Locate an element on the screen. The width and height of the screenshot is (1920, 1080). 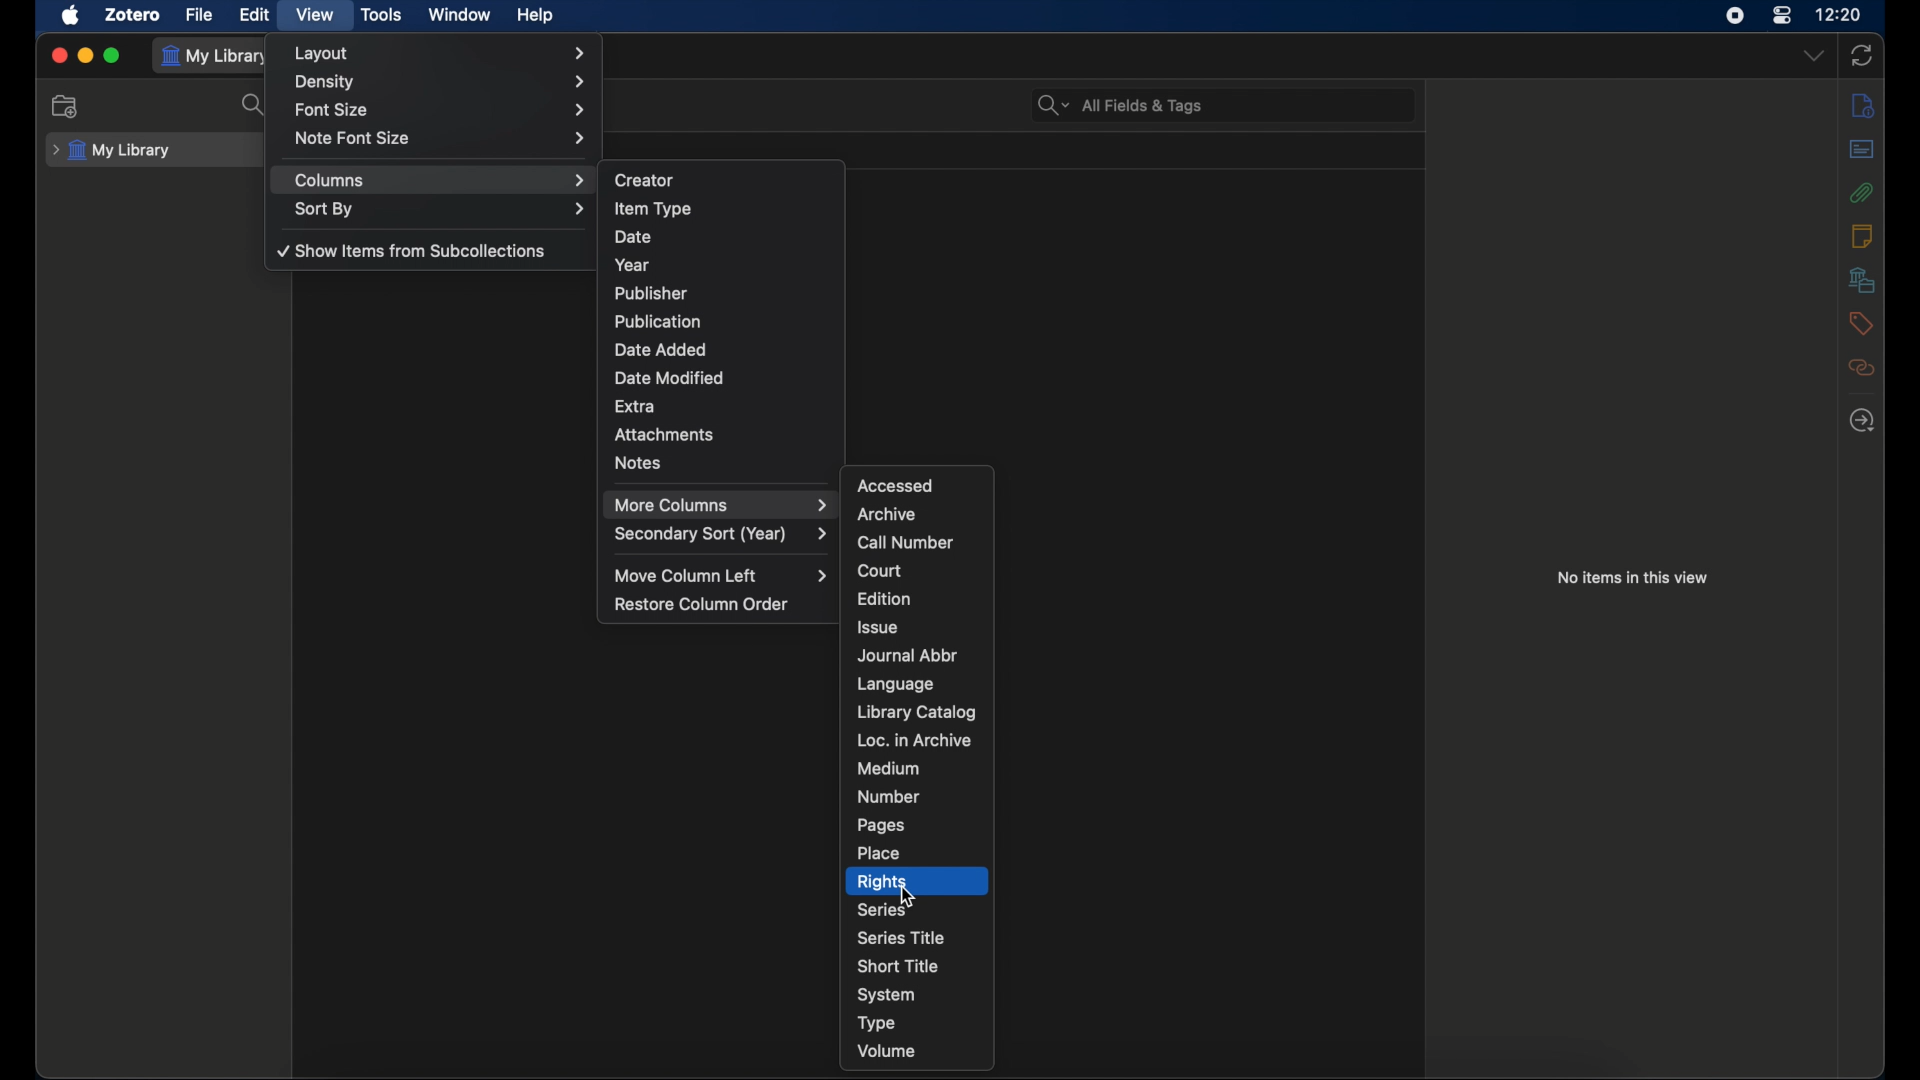
attachments is located at coordinates (1860, 193).